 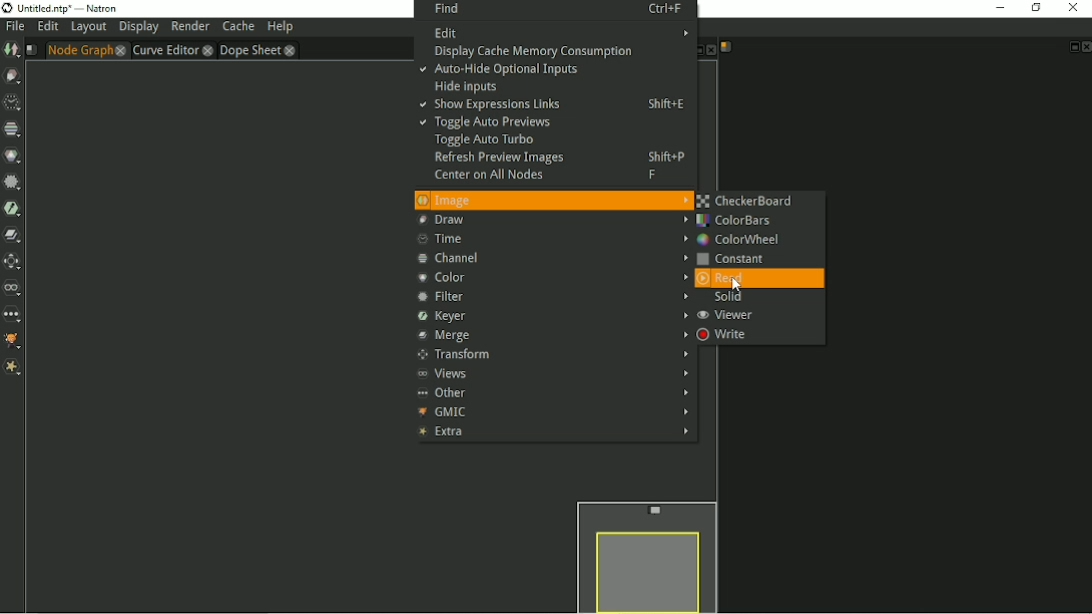 I want to click on Color, so click(x=547, y=277).